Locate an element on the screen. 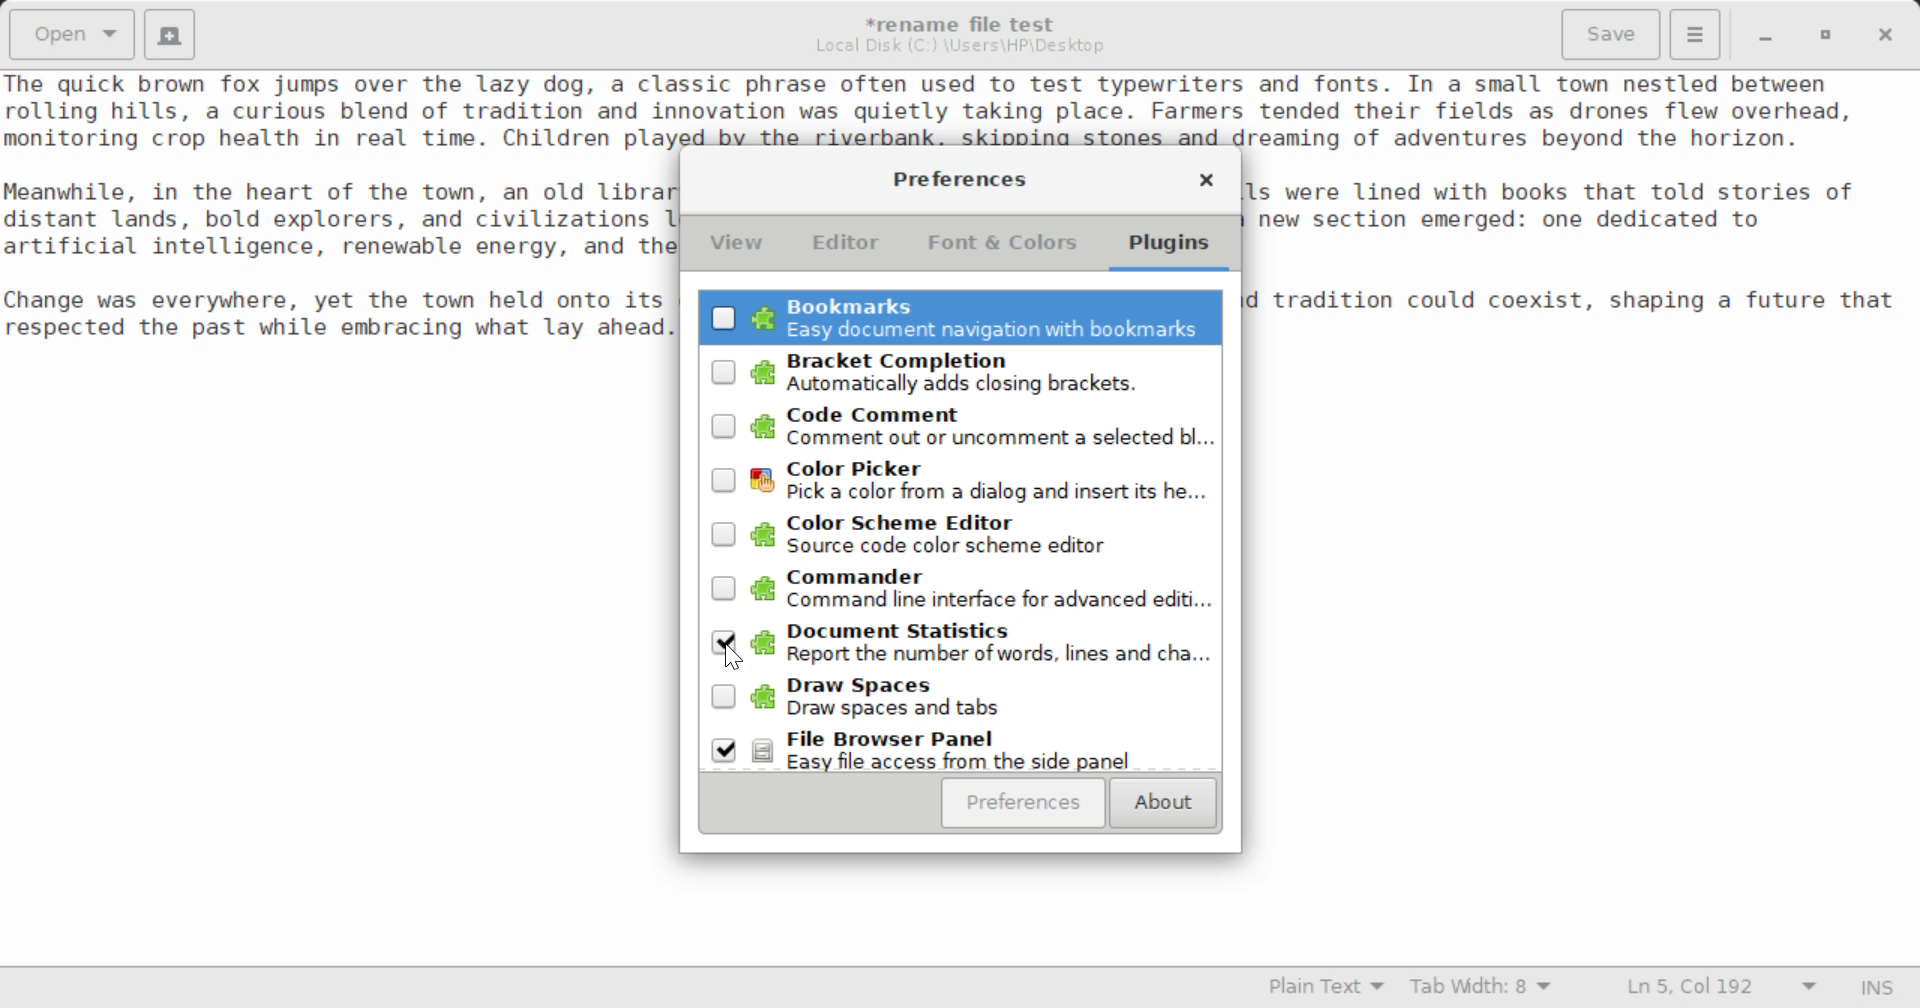  Unselected Color Scheme Editor Plugin is located at coordinates (960, 536).